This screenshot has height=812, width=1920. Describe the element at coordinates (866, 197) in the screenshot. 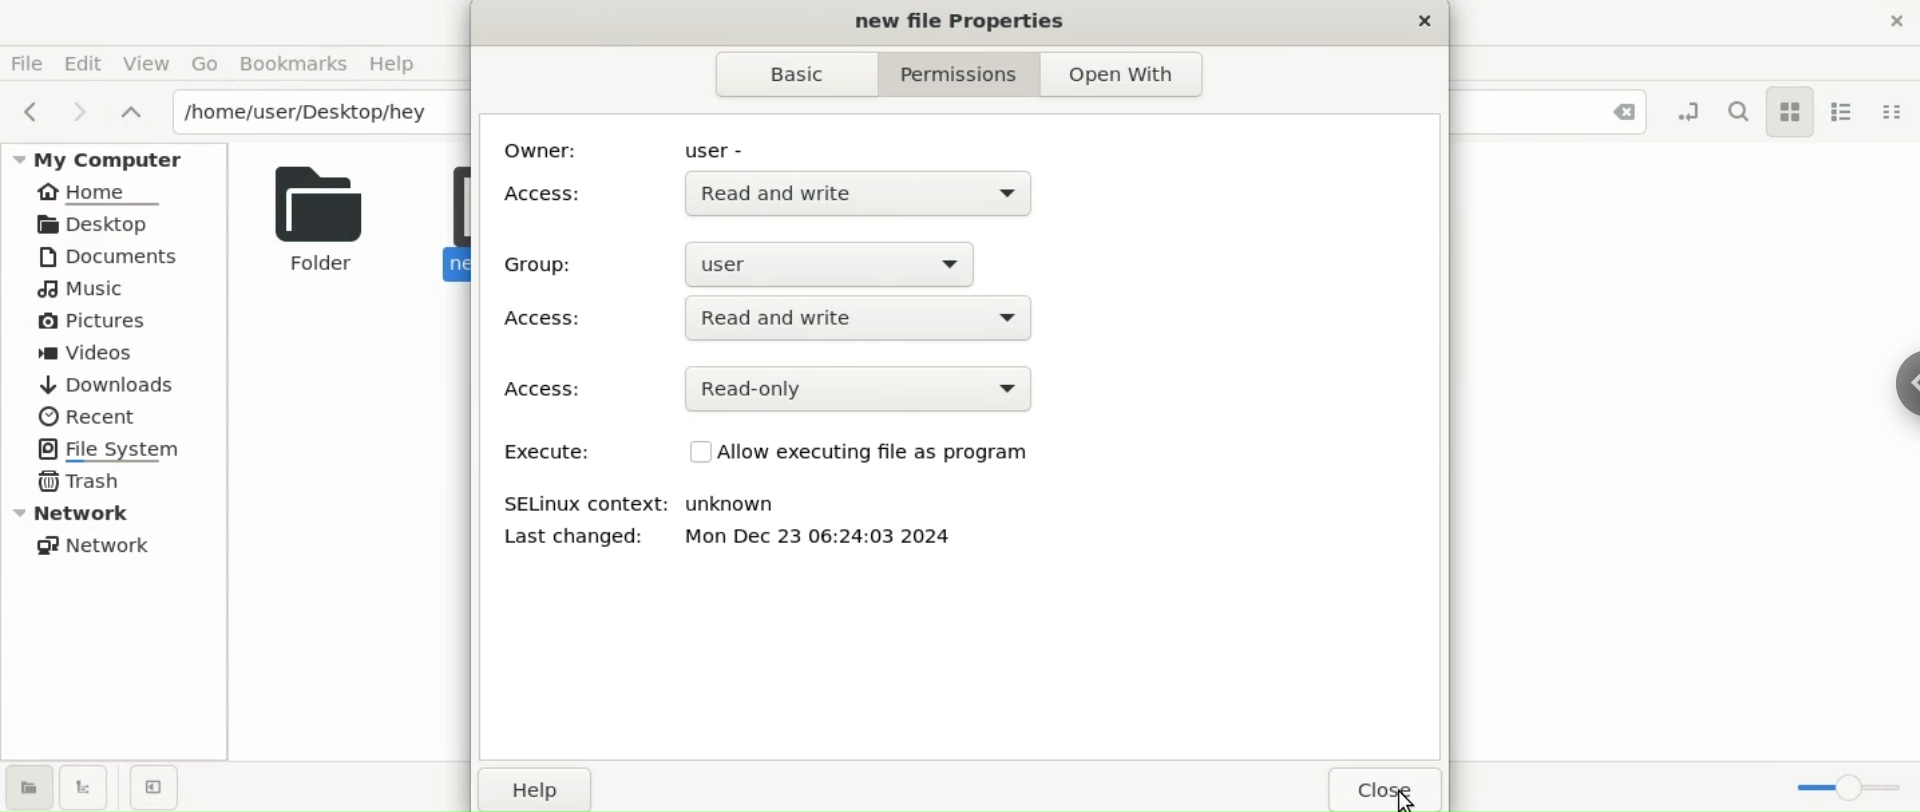

I see `Read and write ` at that location.